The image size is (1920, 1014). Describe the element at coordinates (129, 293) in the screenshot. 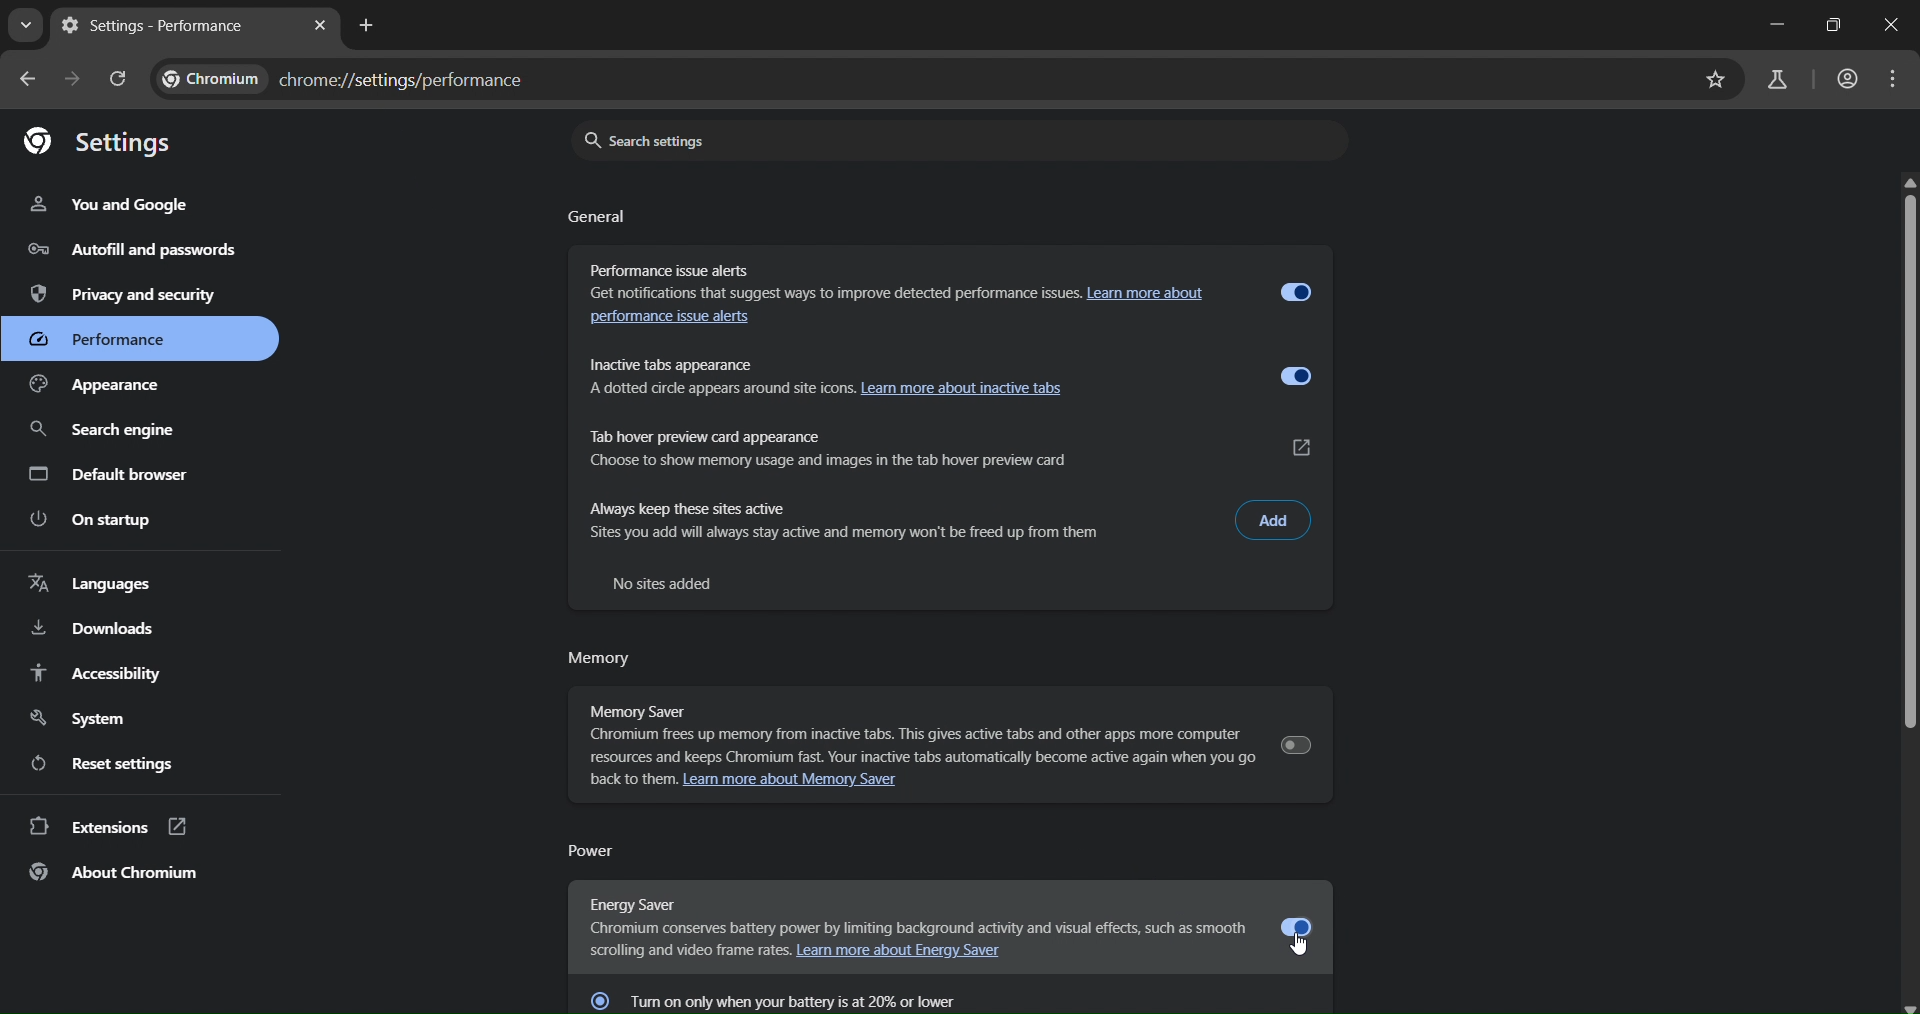

I see `privacy and security` at that location.